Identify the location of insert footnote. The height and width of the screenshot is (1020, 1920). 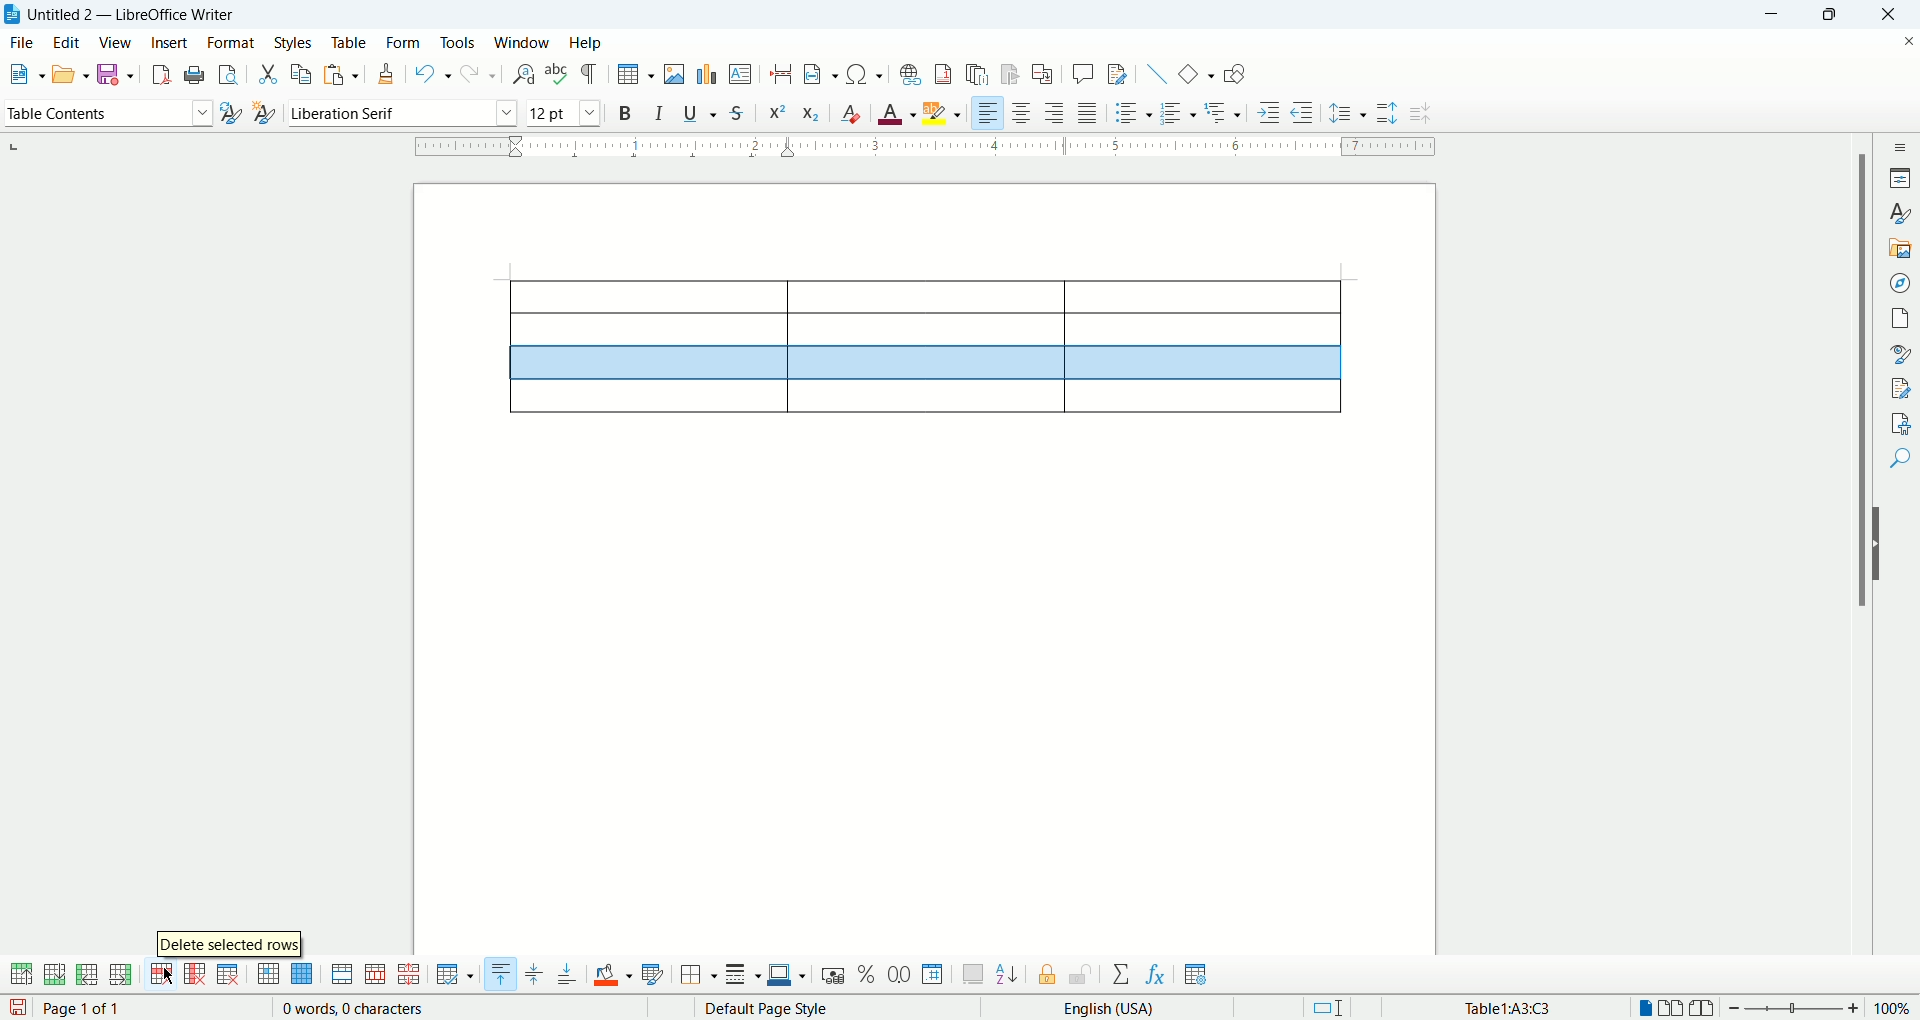
(943, 72).